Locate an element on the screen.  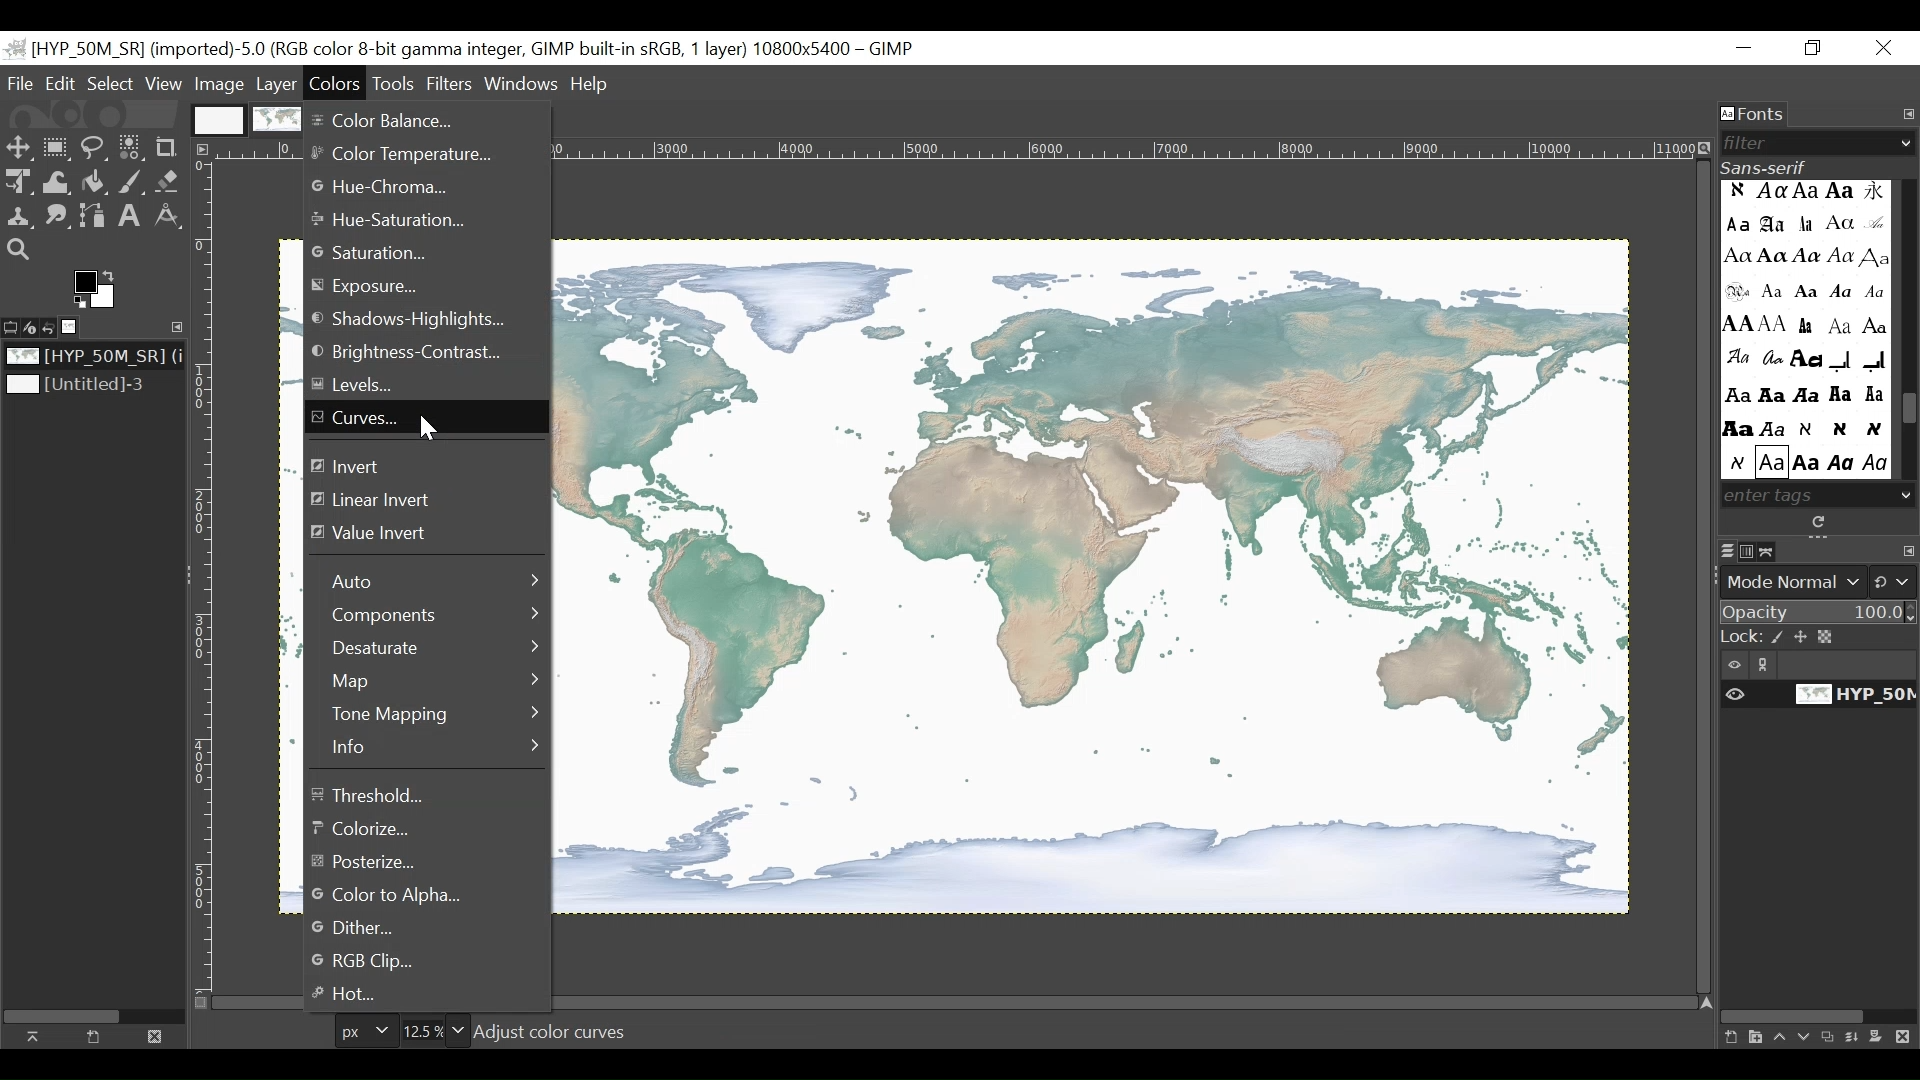
Color to Alpha is located at coordinates (398, 896).